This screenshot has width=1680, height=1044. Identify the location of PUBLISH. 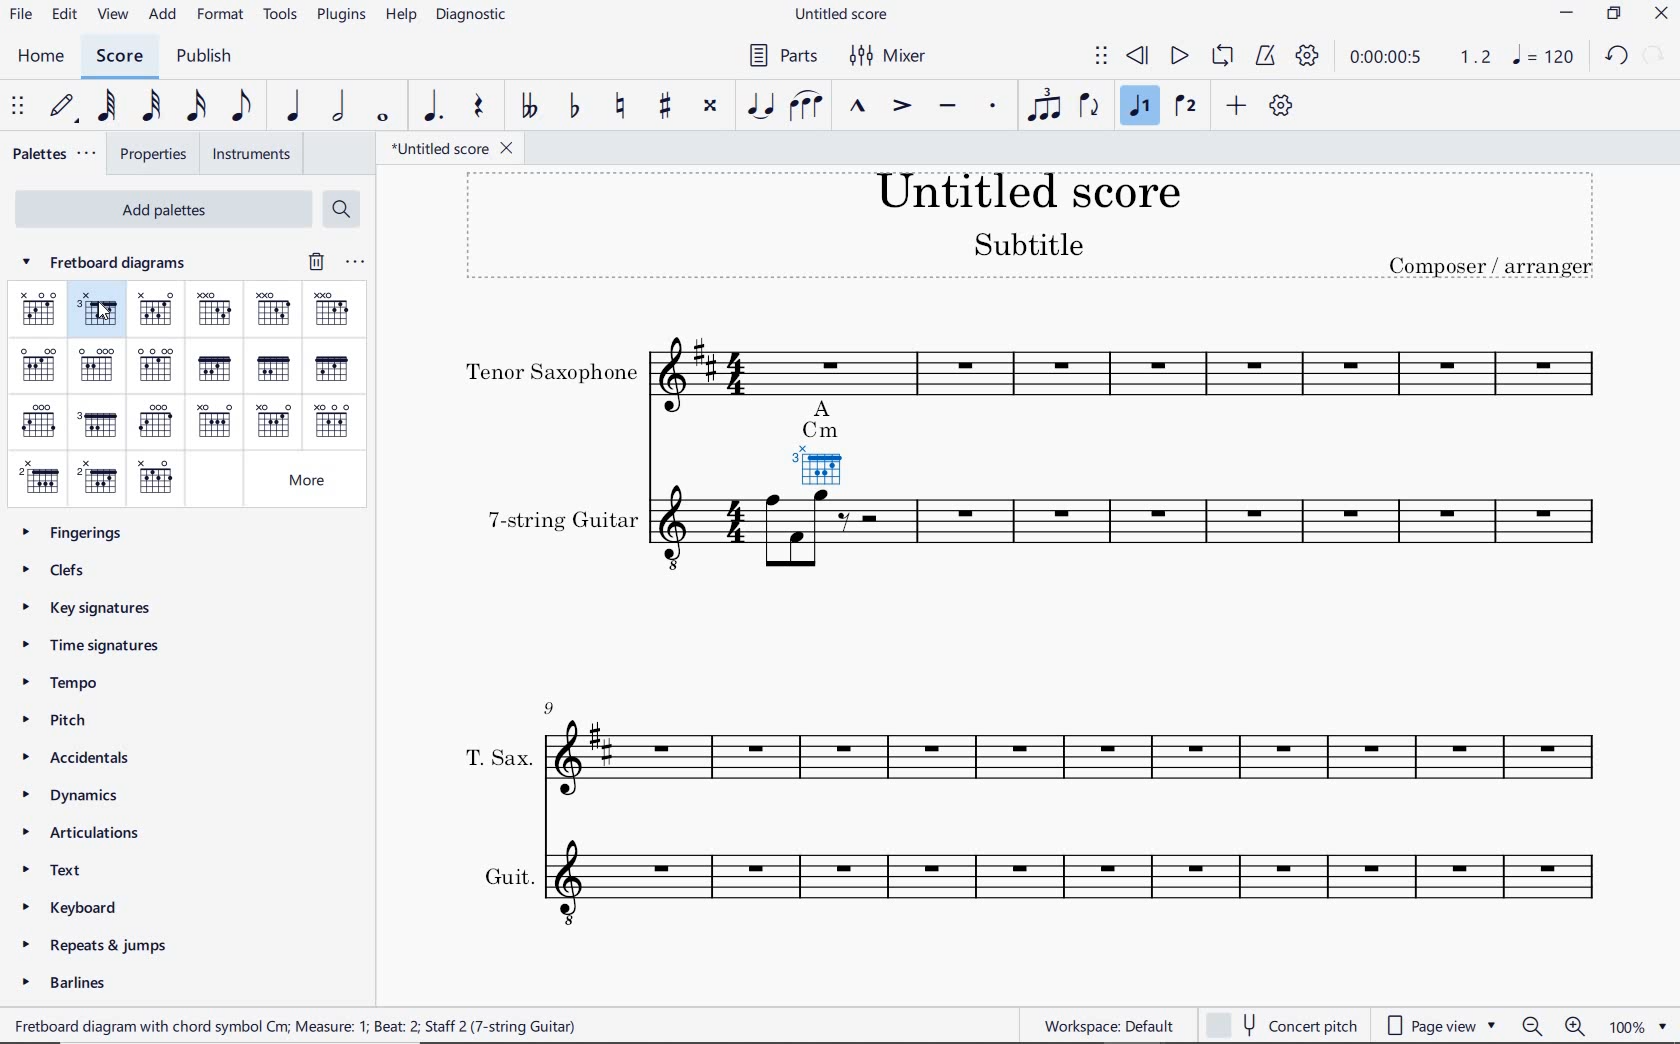
(208, 54).